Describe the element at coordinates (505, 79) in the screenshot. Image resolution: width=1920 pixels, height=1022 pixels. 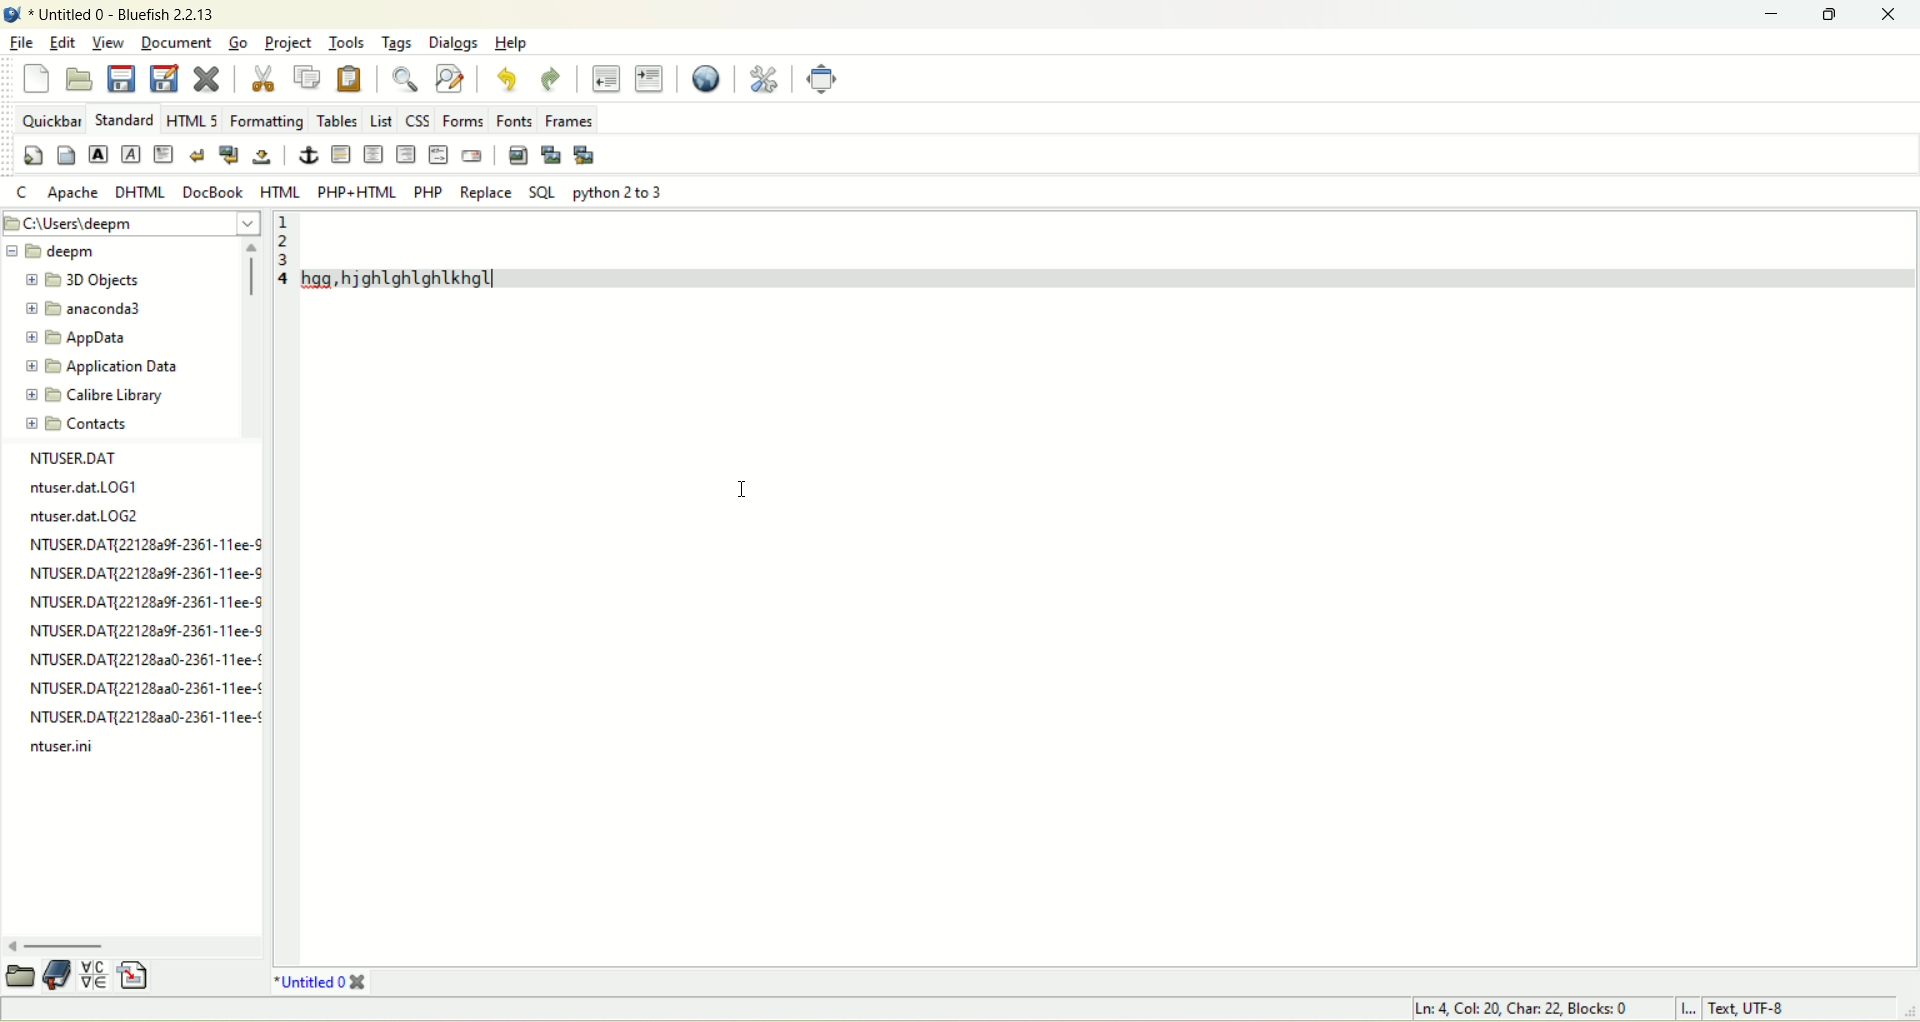
I see `undo` at that location.